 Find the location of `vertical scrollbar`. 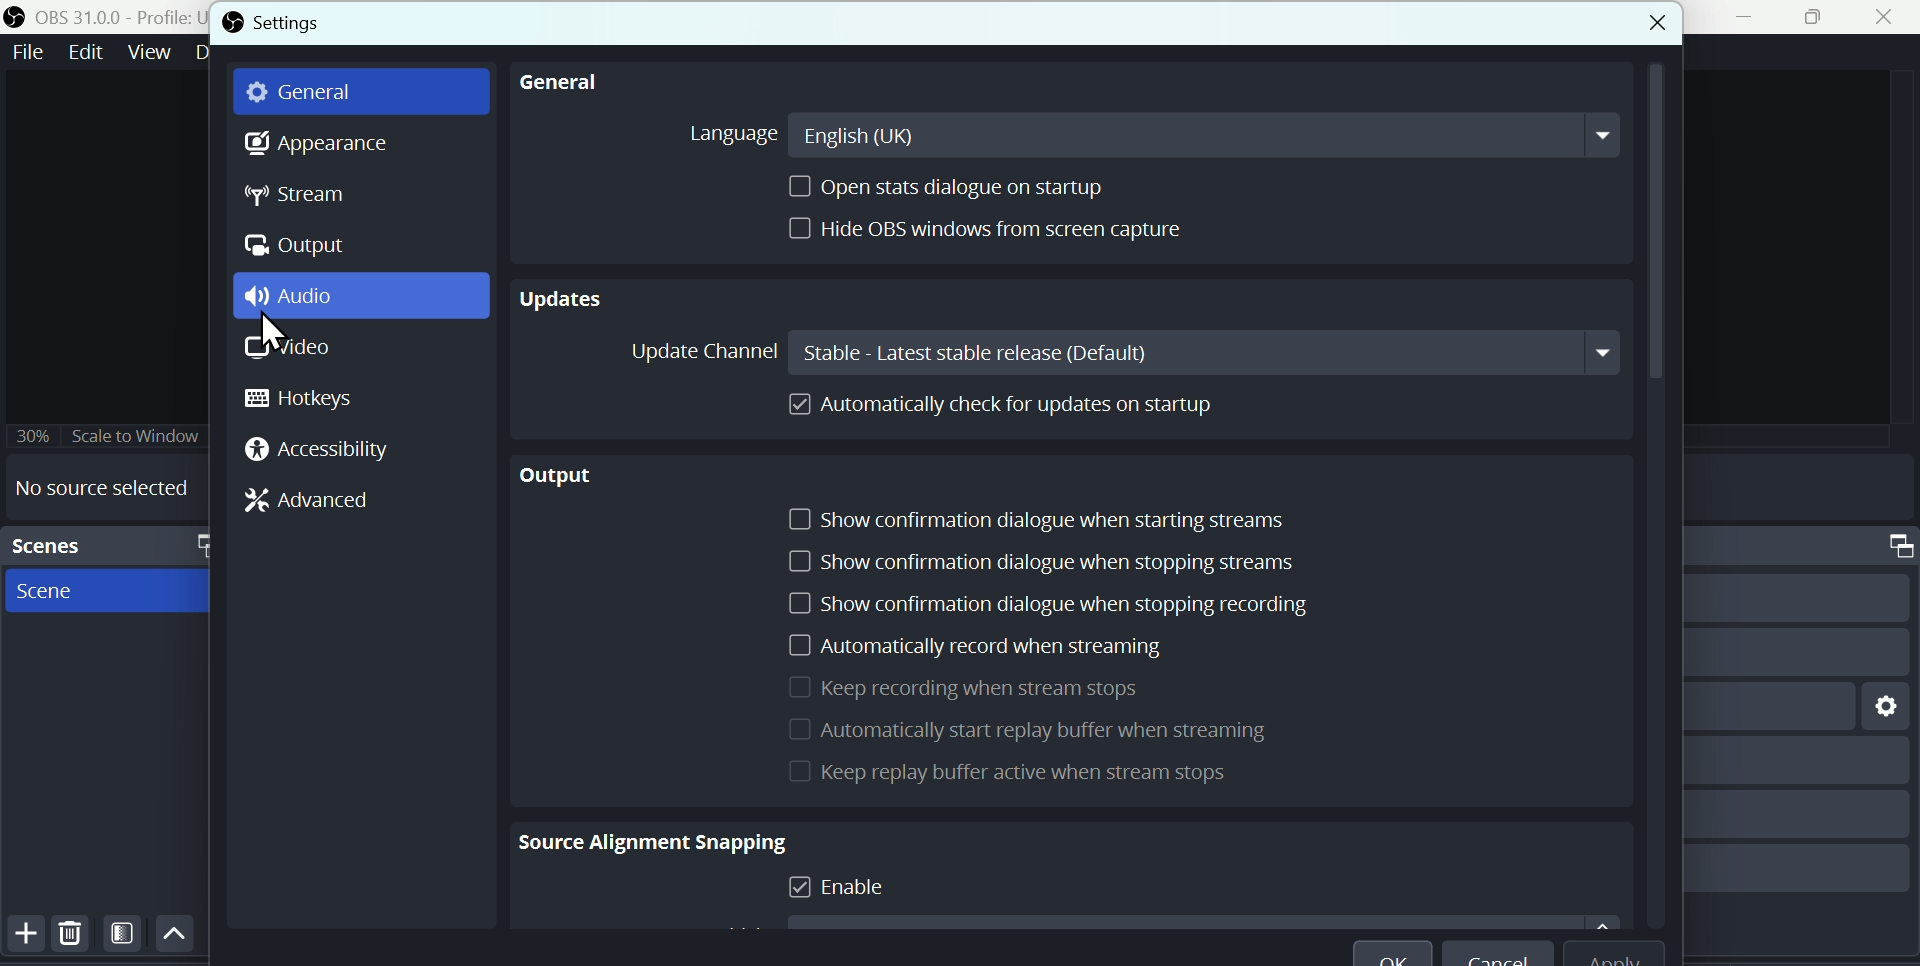

vertical scrollbar is located at coordinates (1658, 489).